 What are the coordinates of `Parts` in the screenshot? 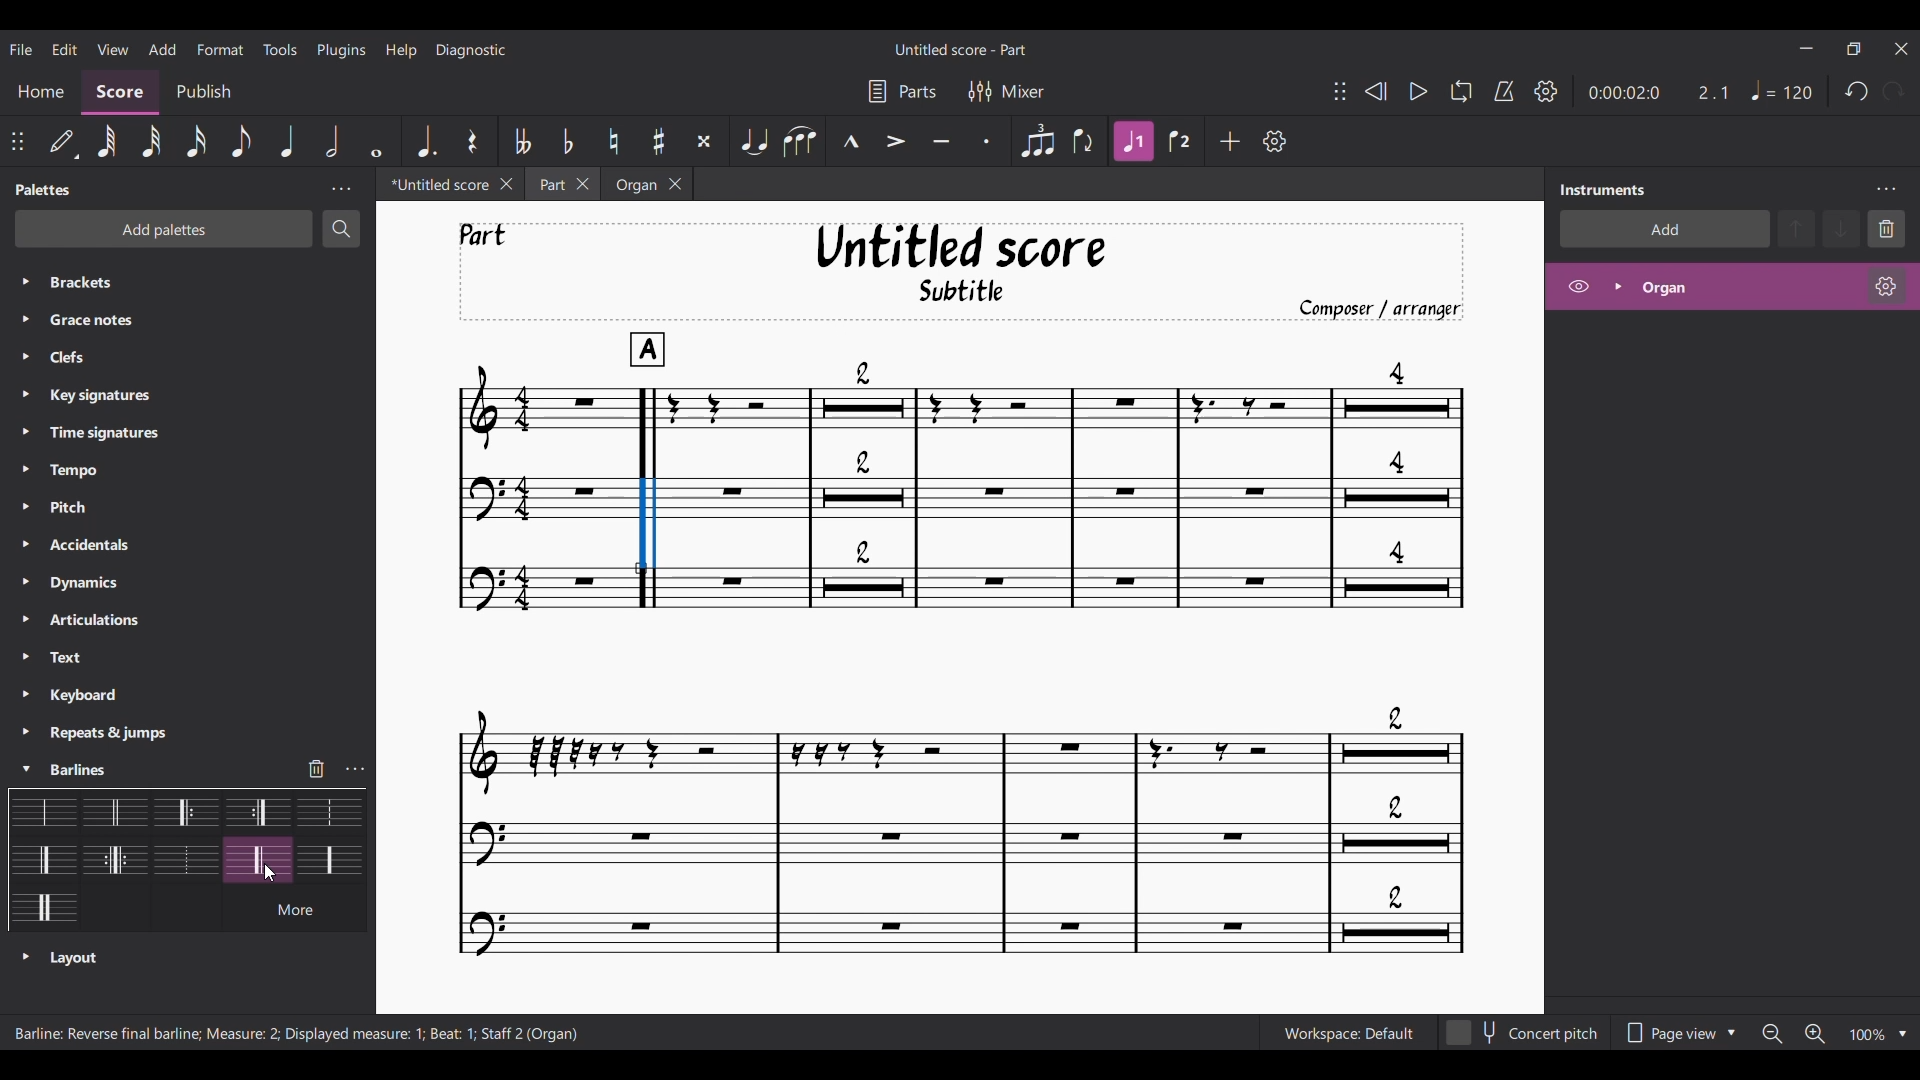 It's located at (903, 92).